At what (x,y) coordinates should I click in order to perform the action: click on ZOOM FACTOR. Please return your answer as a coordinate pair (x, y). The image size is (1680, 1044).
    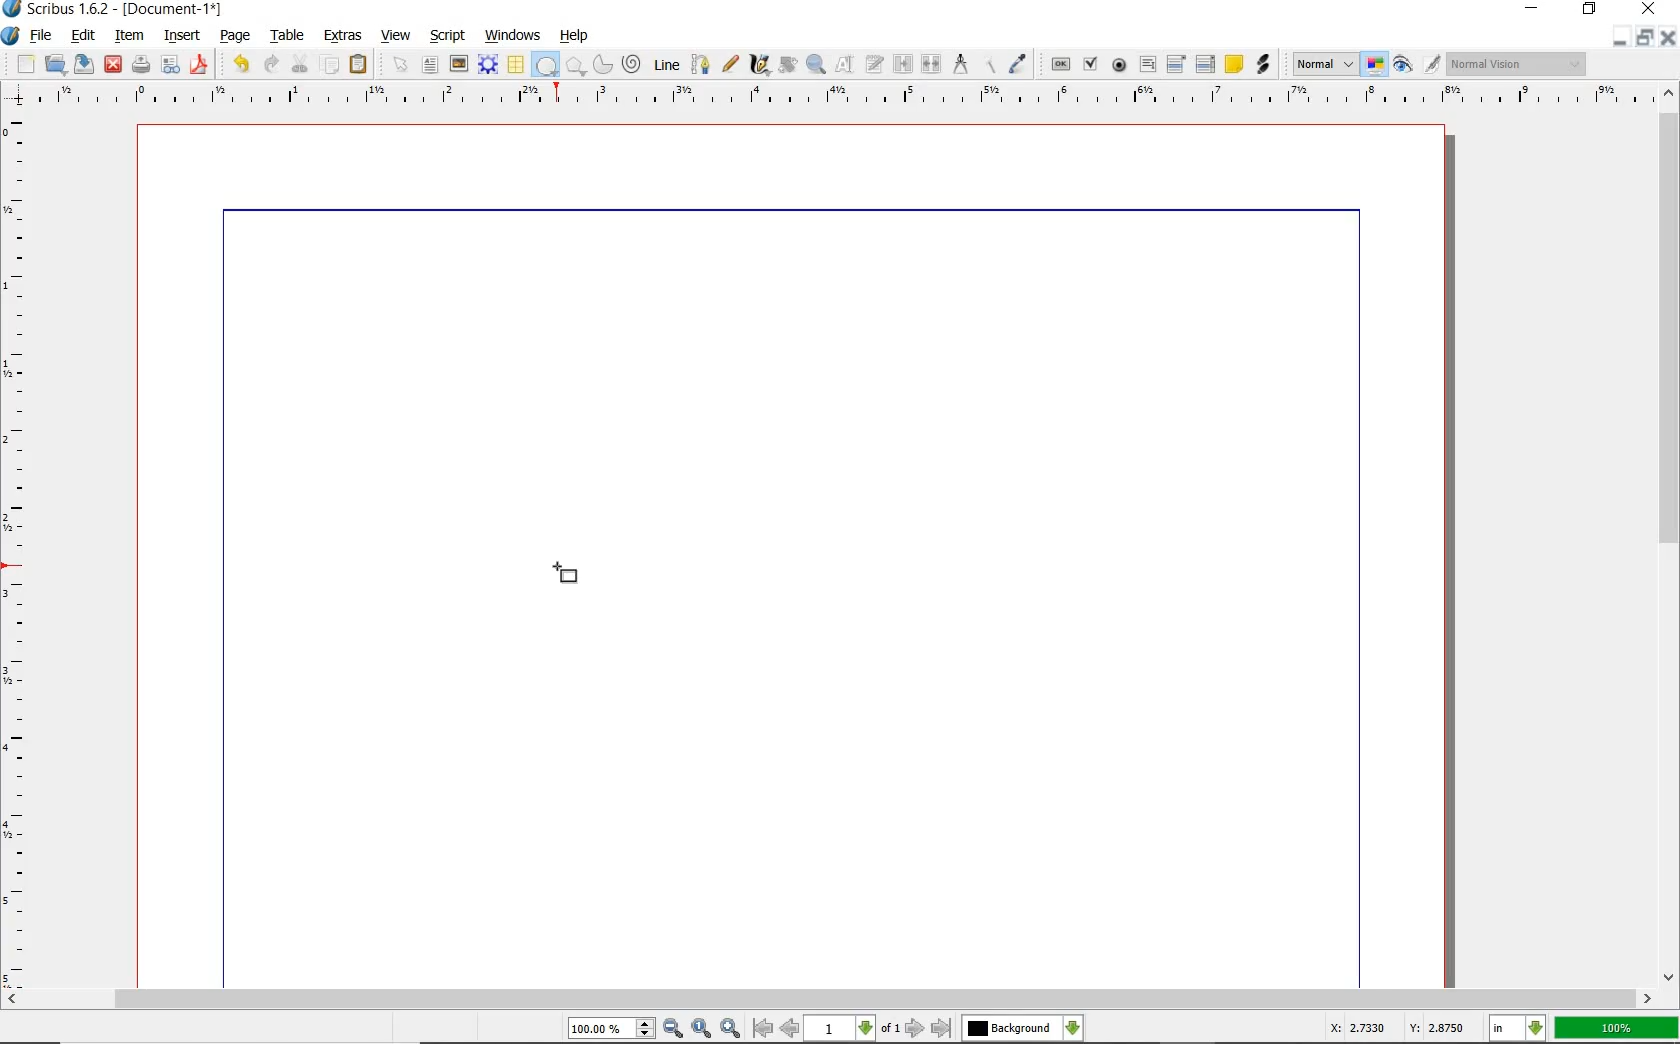
    Looking at the image, I should click on (1616, 1029).